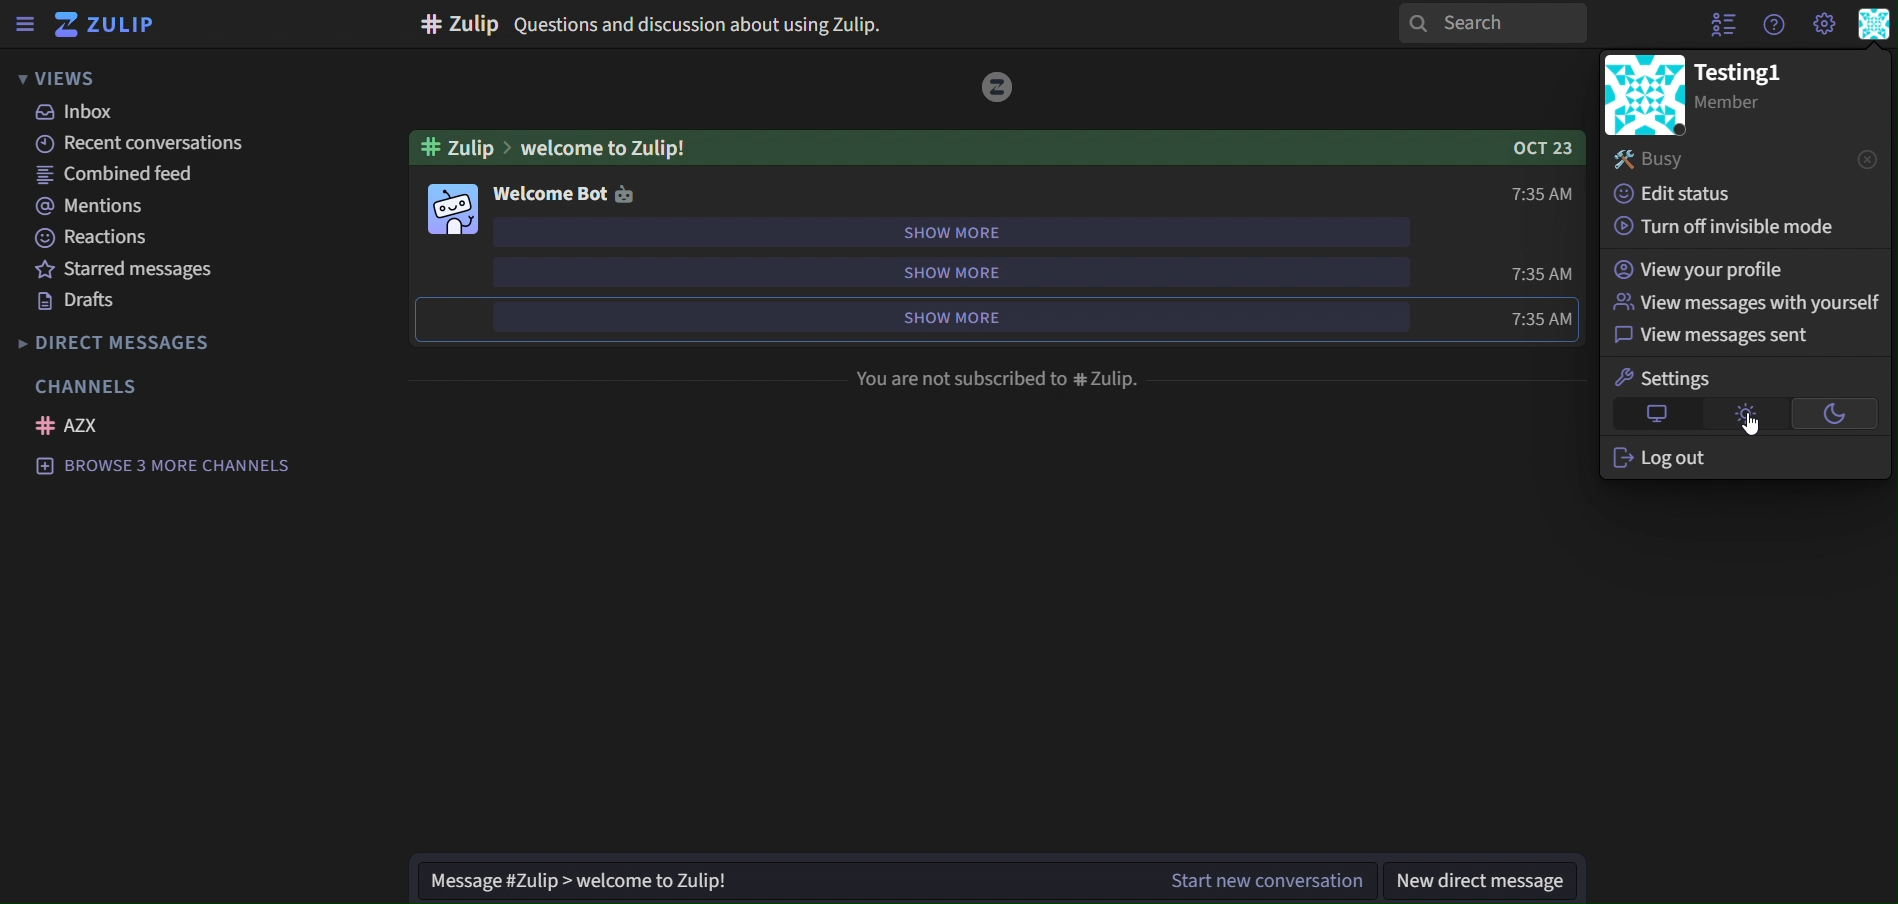 This screenshot has width=1898, height=904. Describe the element at coordinates (97, 208) in the screenshot. I see `mentions` at that location.